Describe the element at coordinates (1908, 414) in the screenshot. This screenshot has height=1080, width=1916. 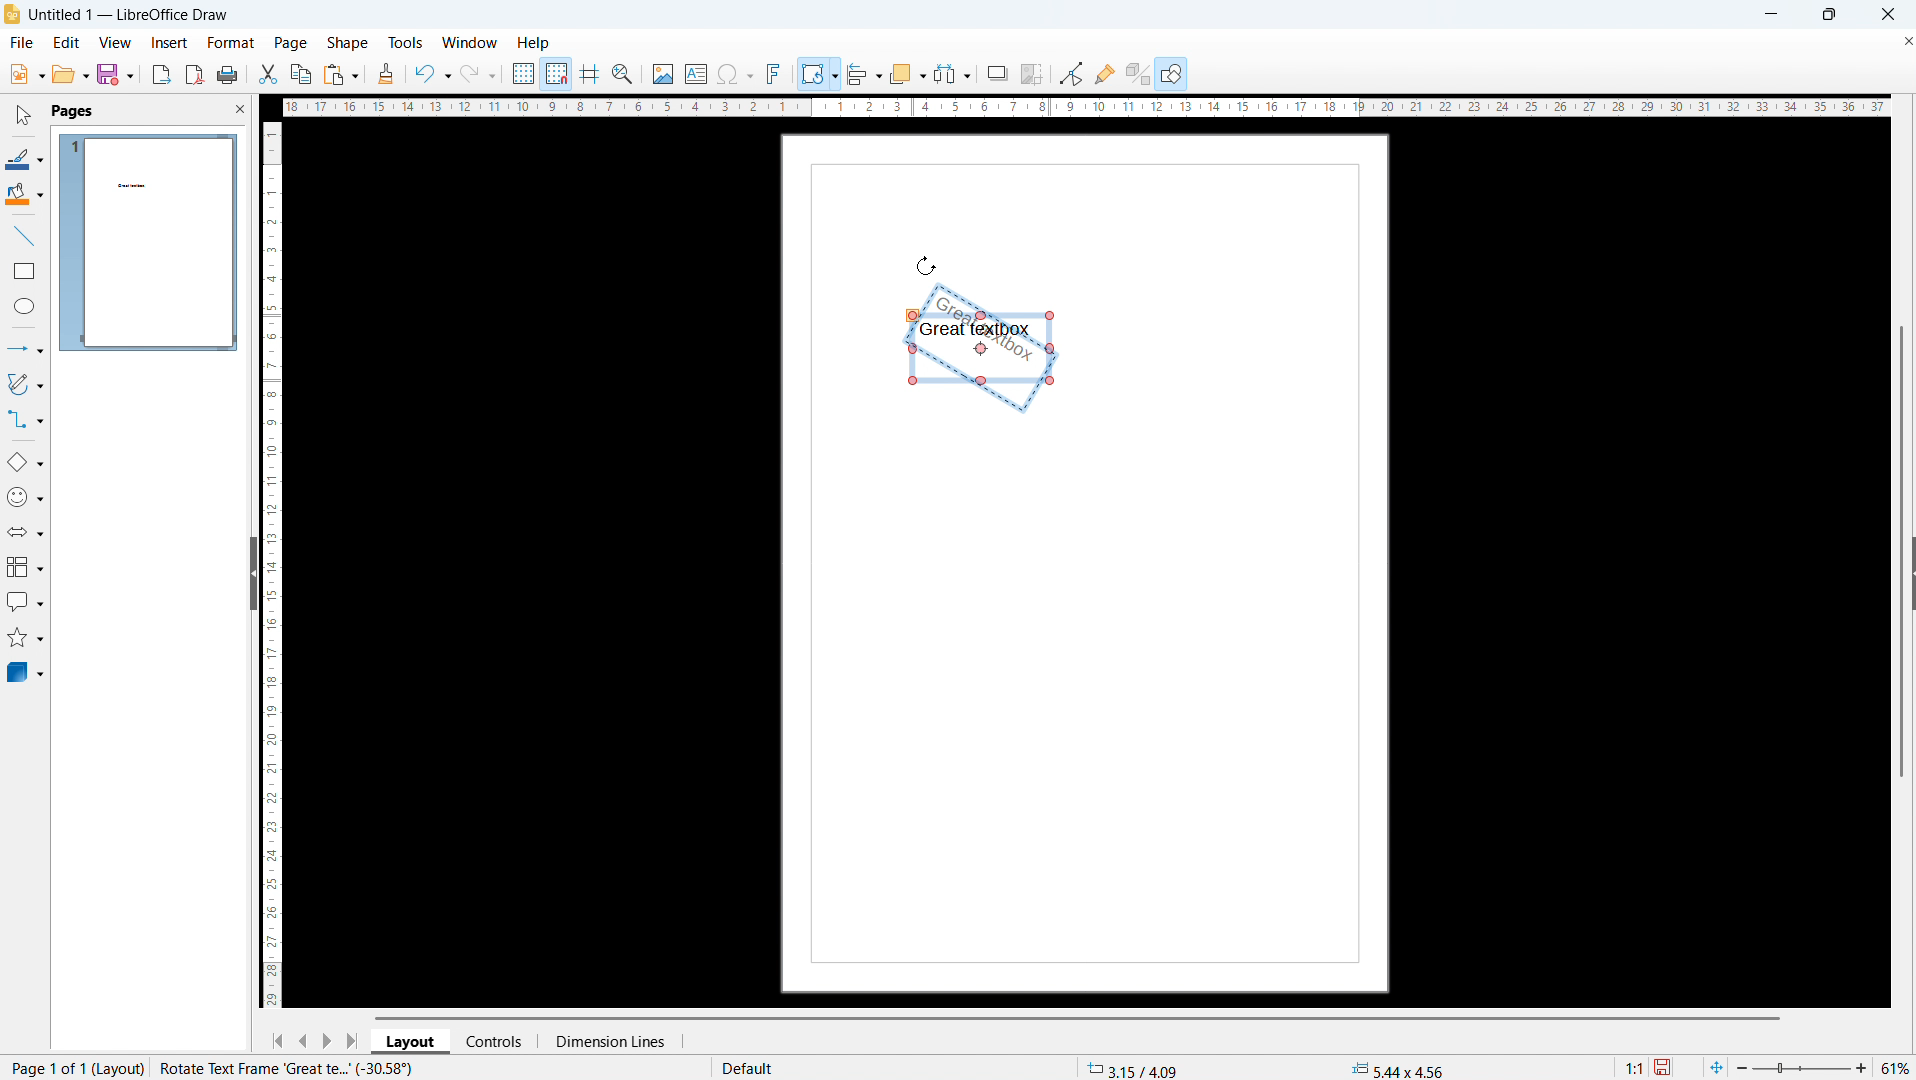
I see `Vertical scroll bar ` at that location.